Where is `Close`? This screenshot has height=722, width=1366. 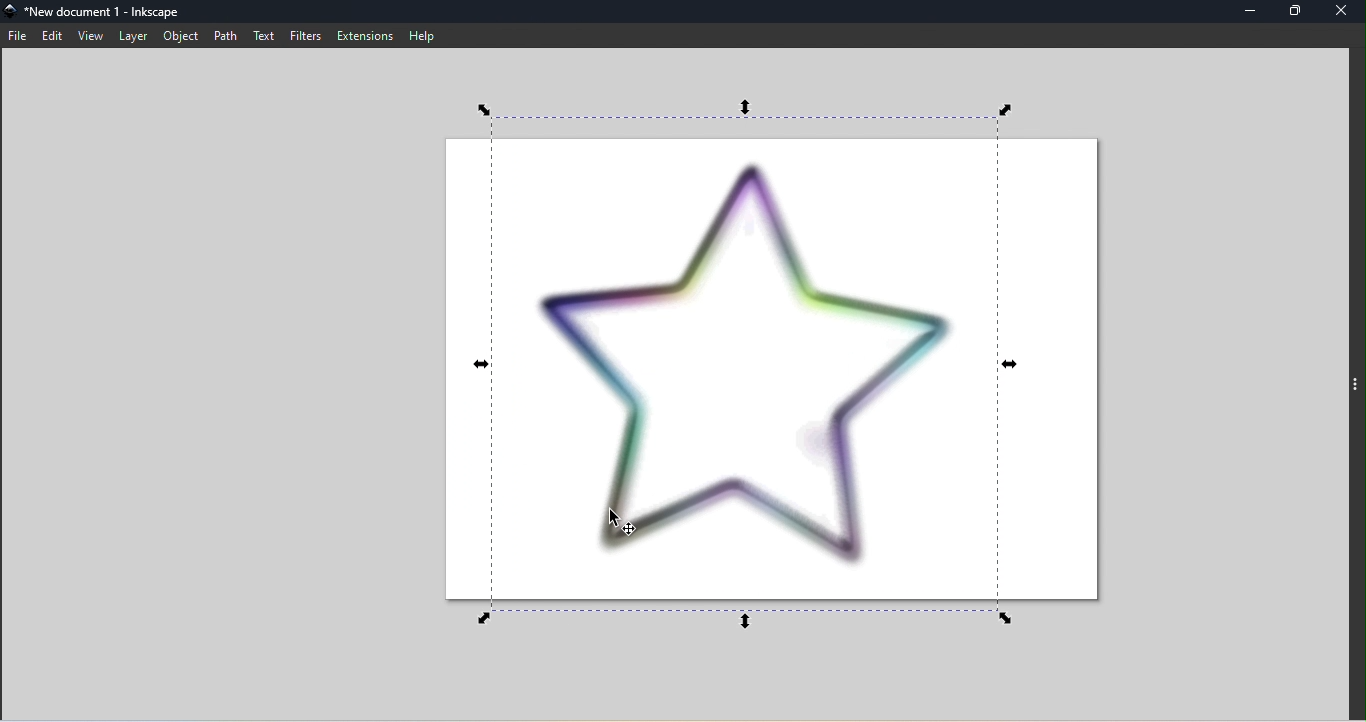
Close is located at coordinates (1342, 12).